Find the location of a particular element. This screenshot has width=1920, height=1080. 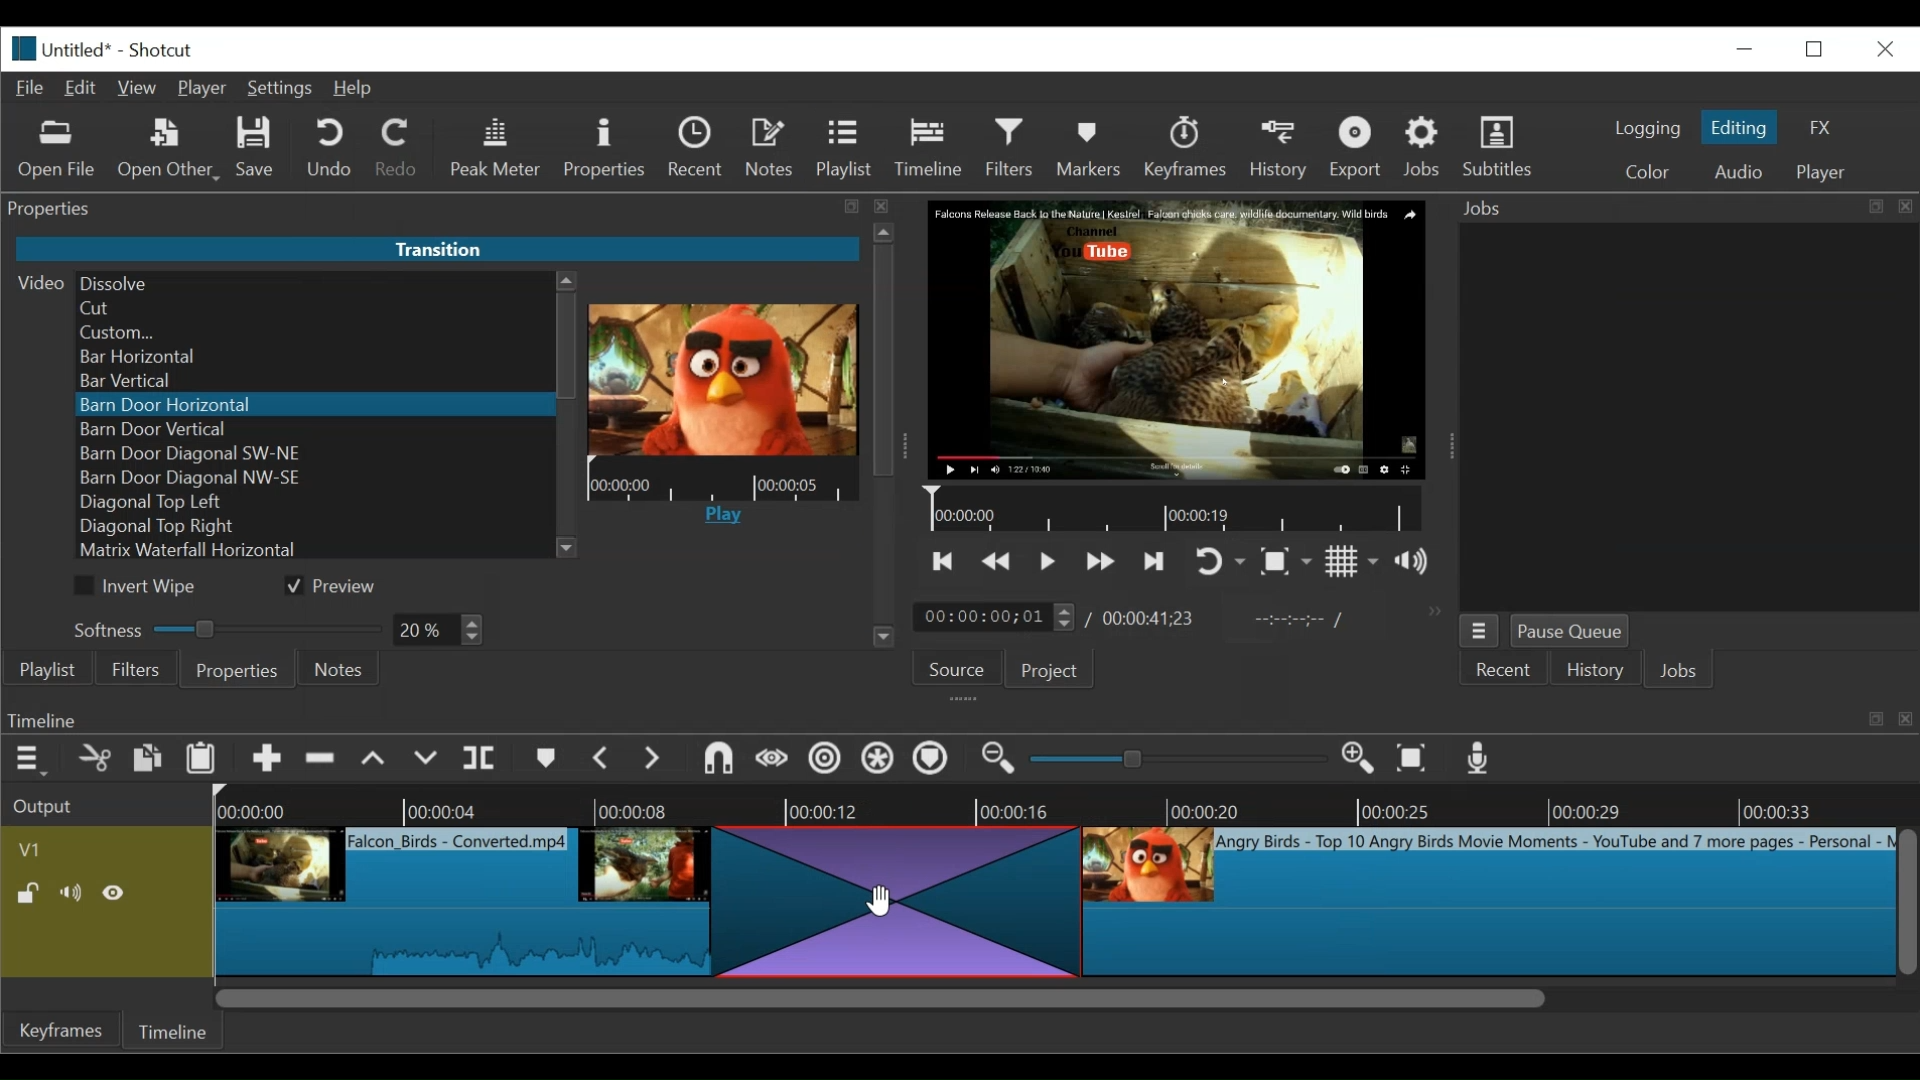

Shotcut is located at coordinates (160, 49).